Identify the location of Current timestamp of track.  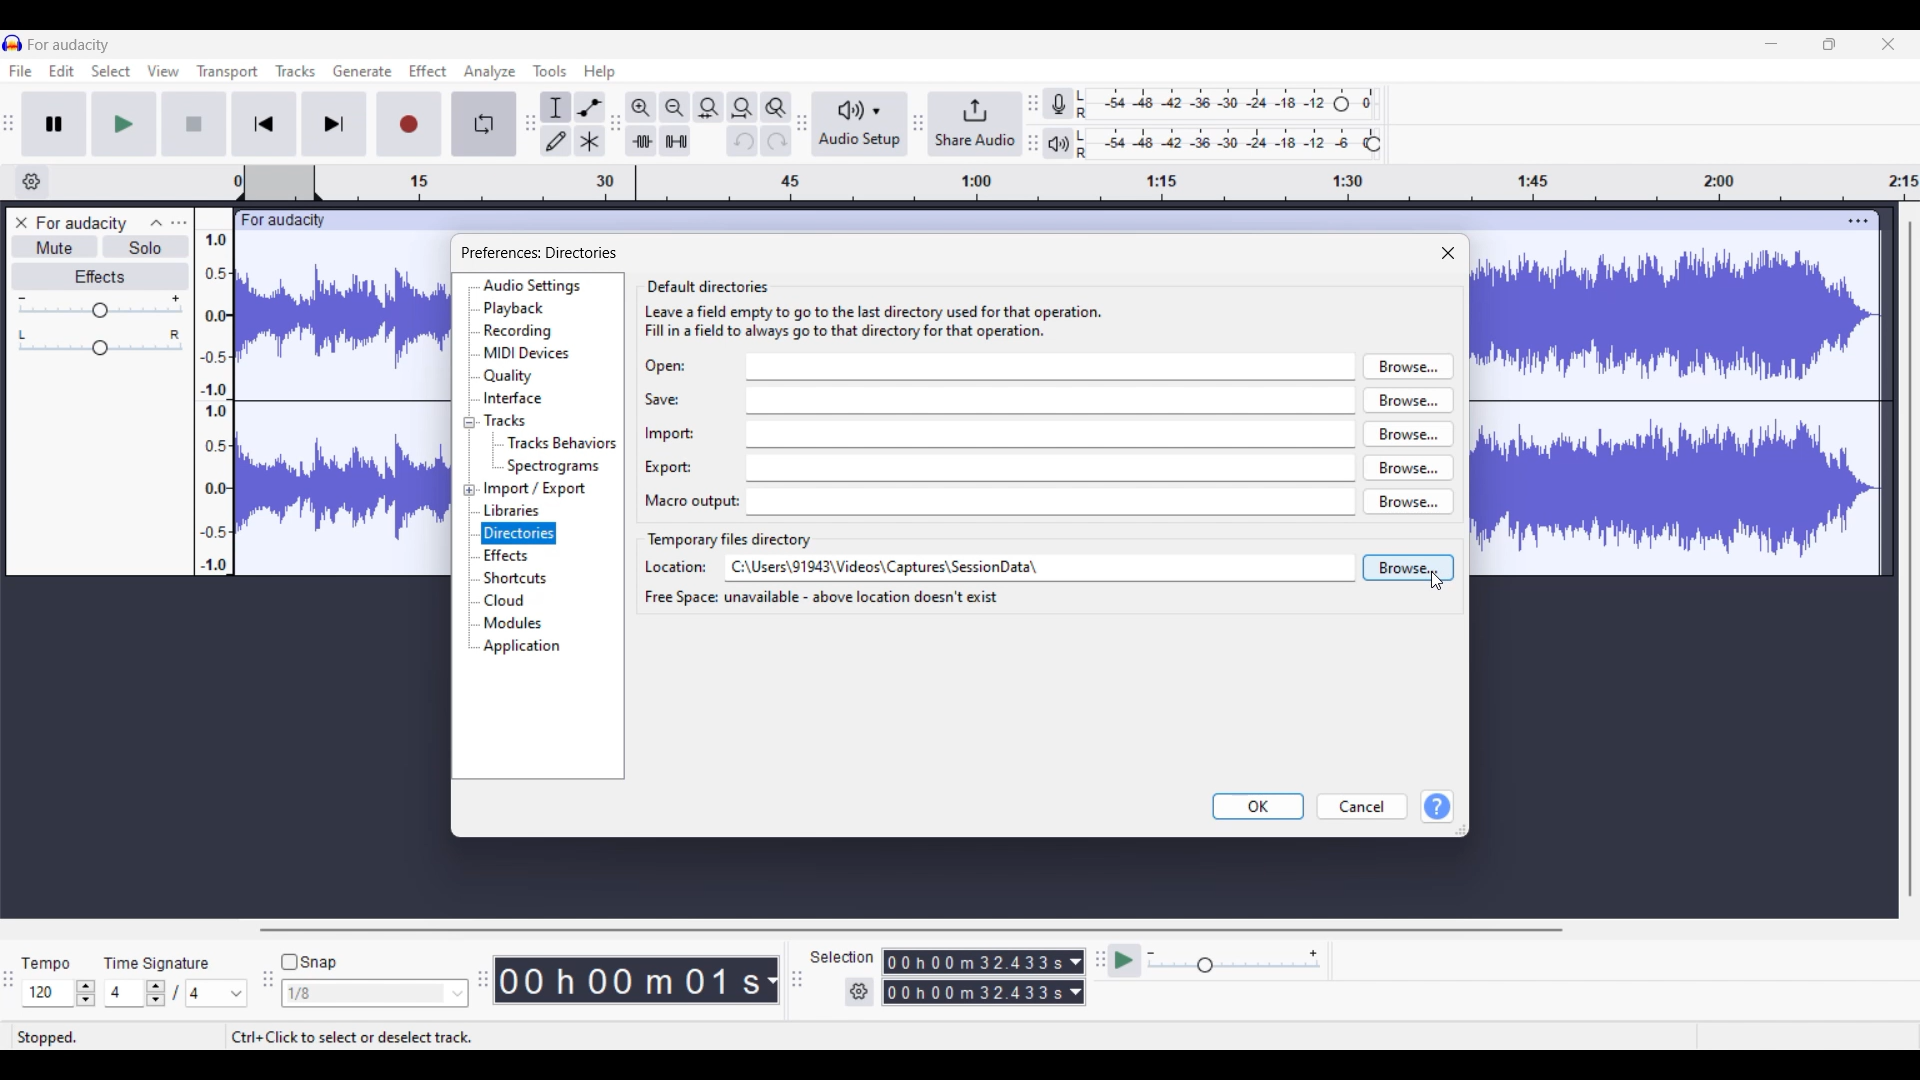
(628, 980).